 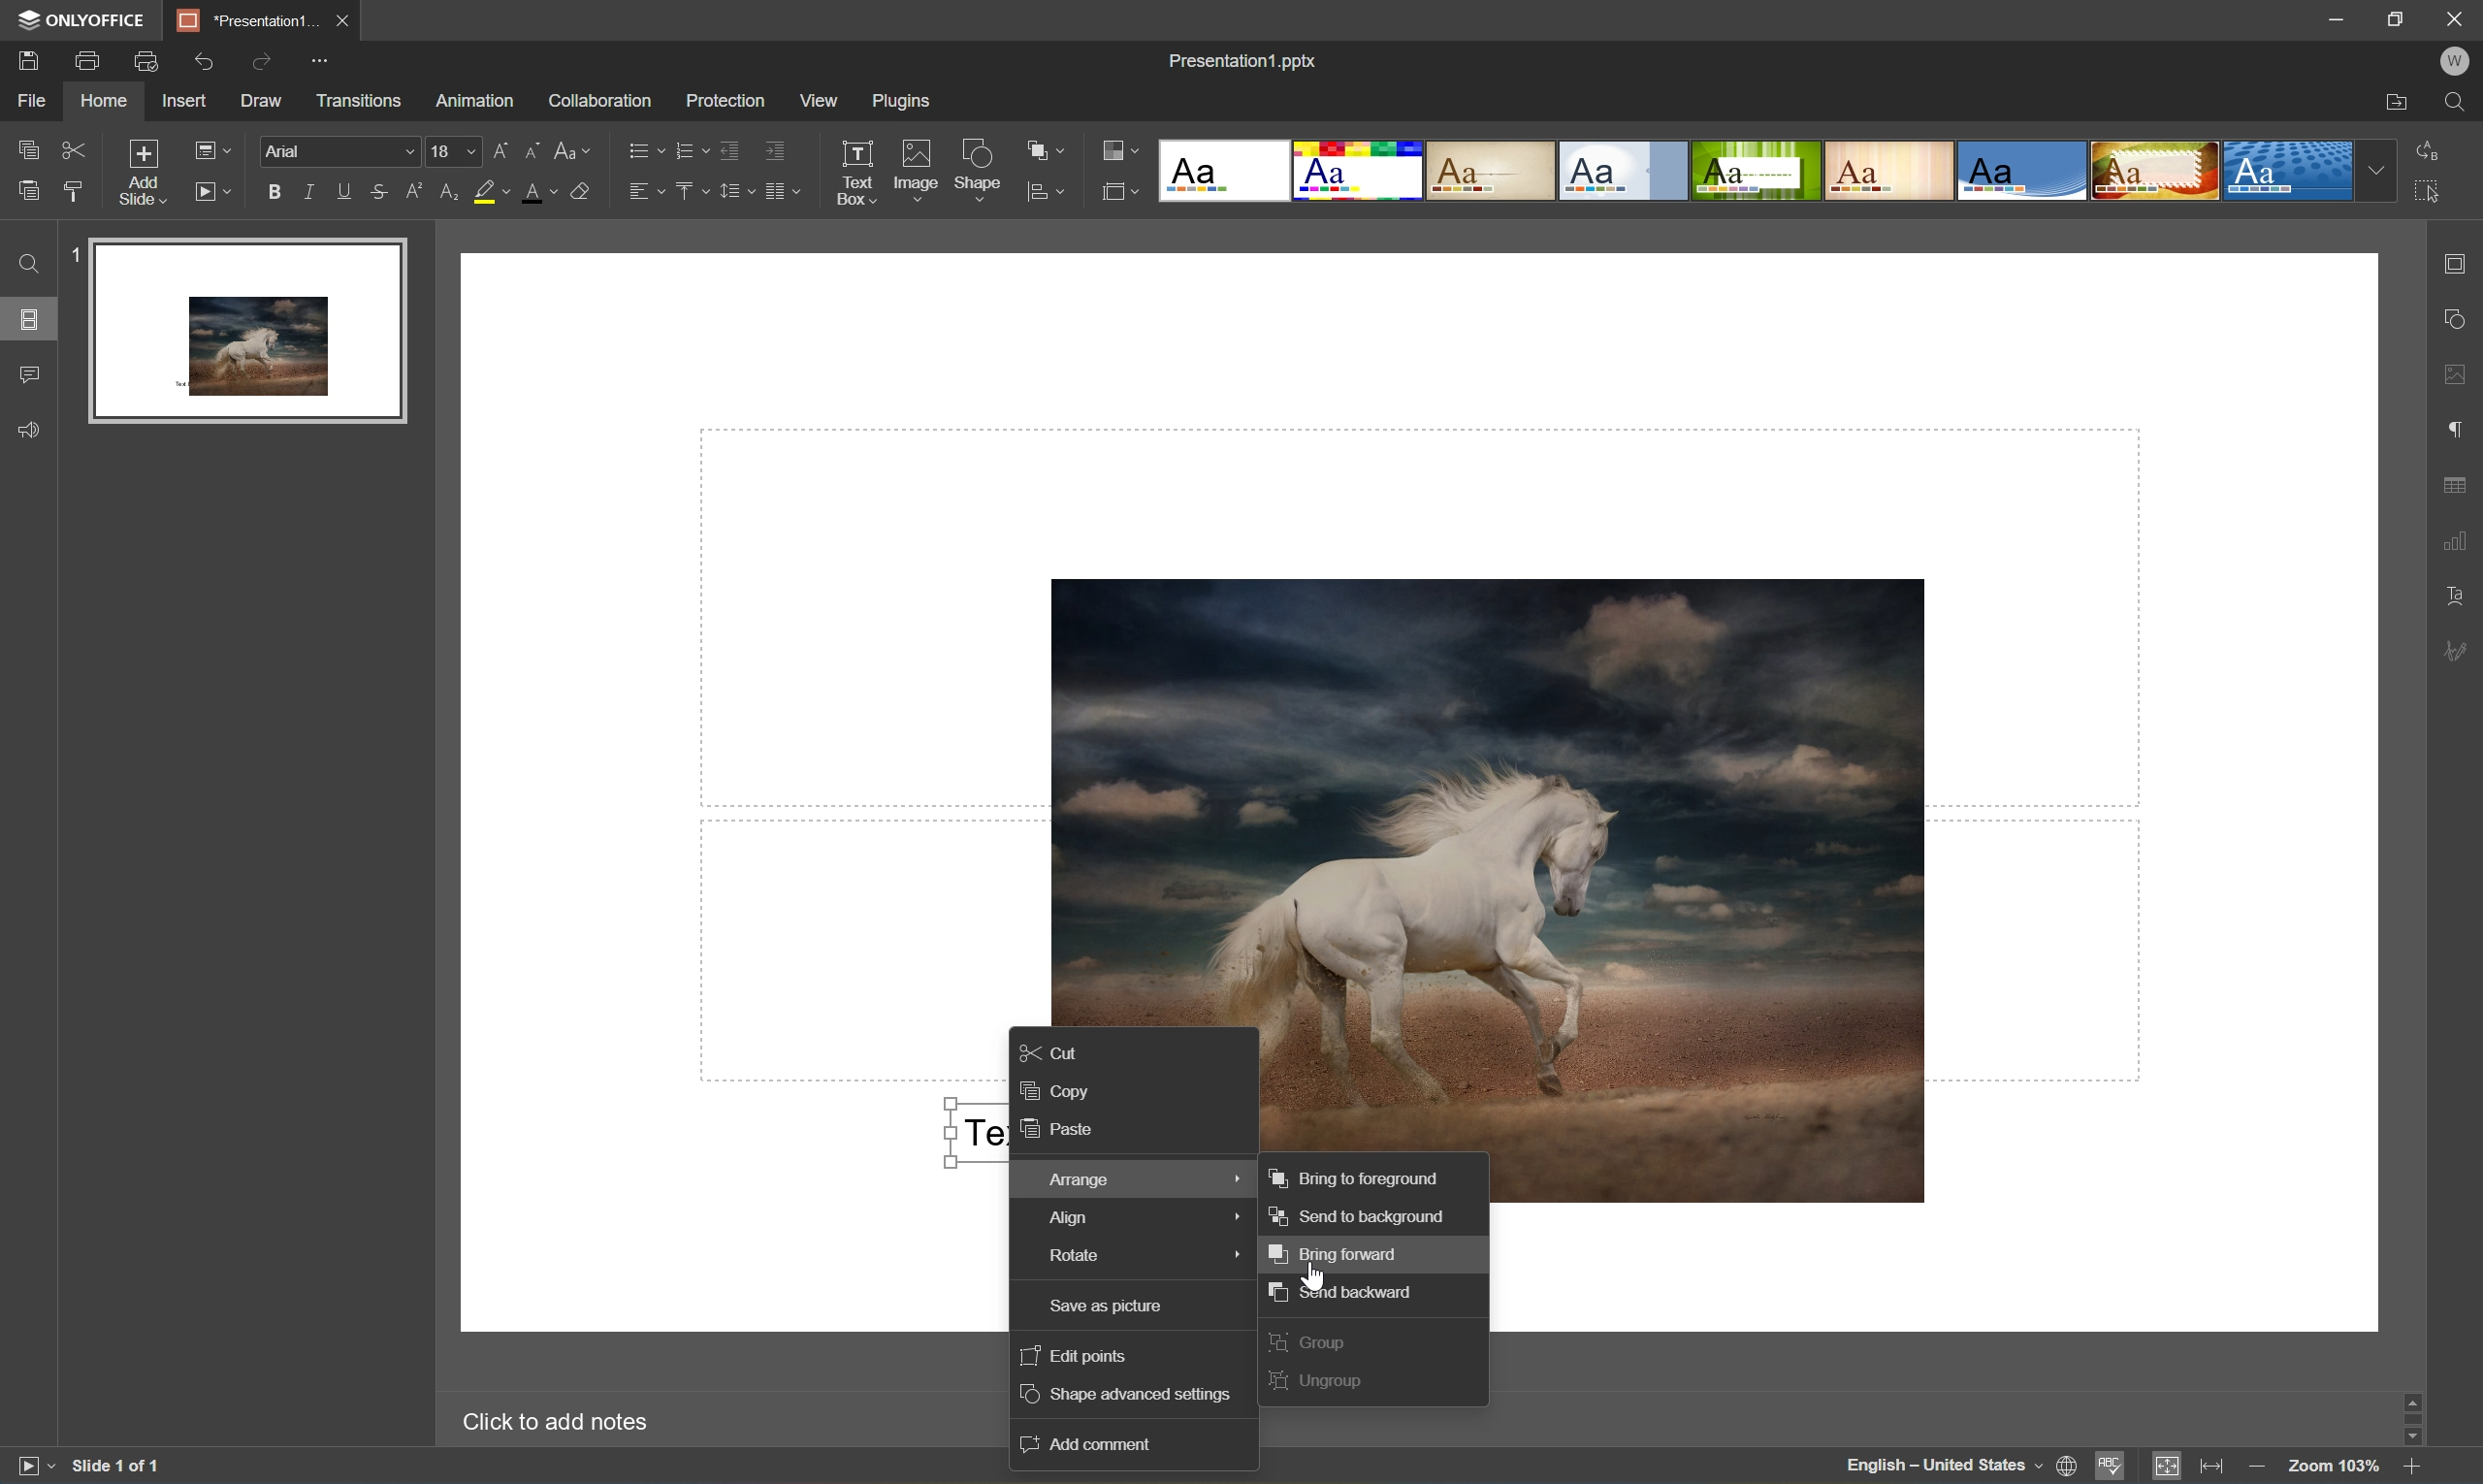 I want to click on Replace, so click(x=2430, y=151).